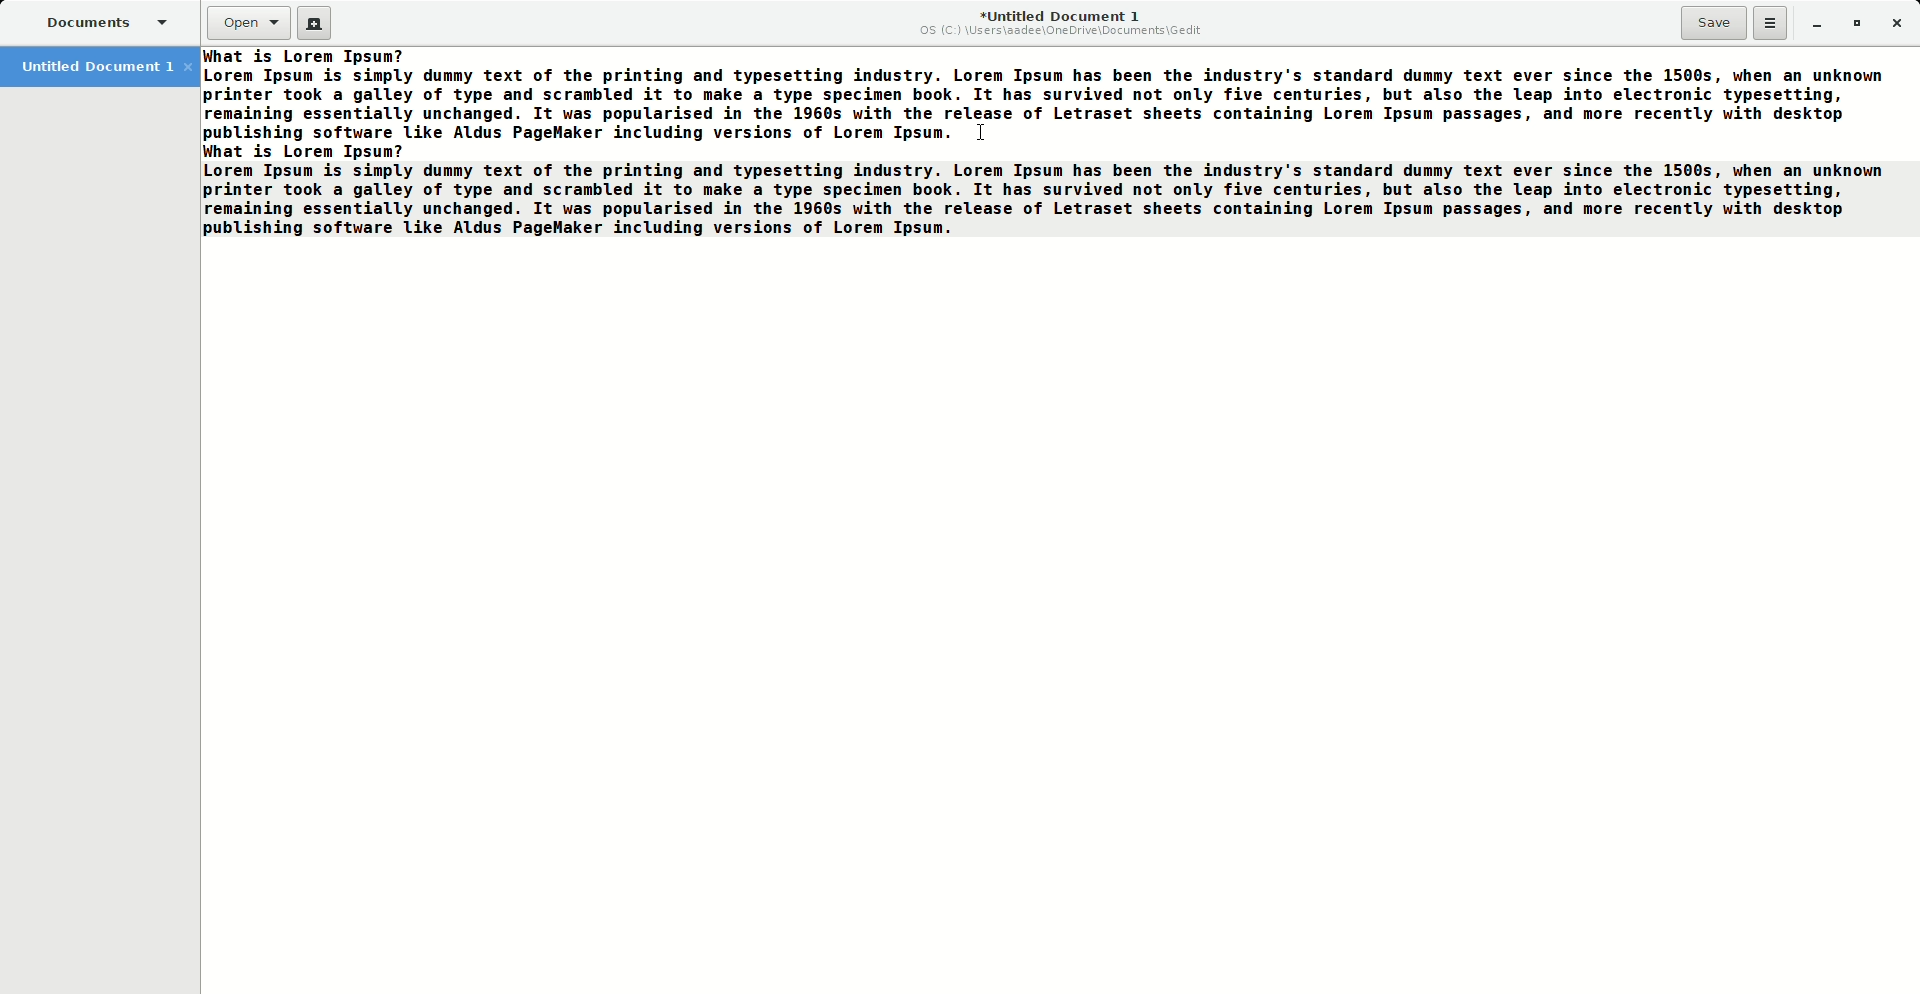  What do you see at coordinates (1714, 23) in the screenshot?
I see `Save` at bounding box center [1714, 23].